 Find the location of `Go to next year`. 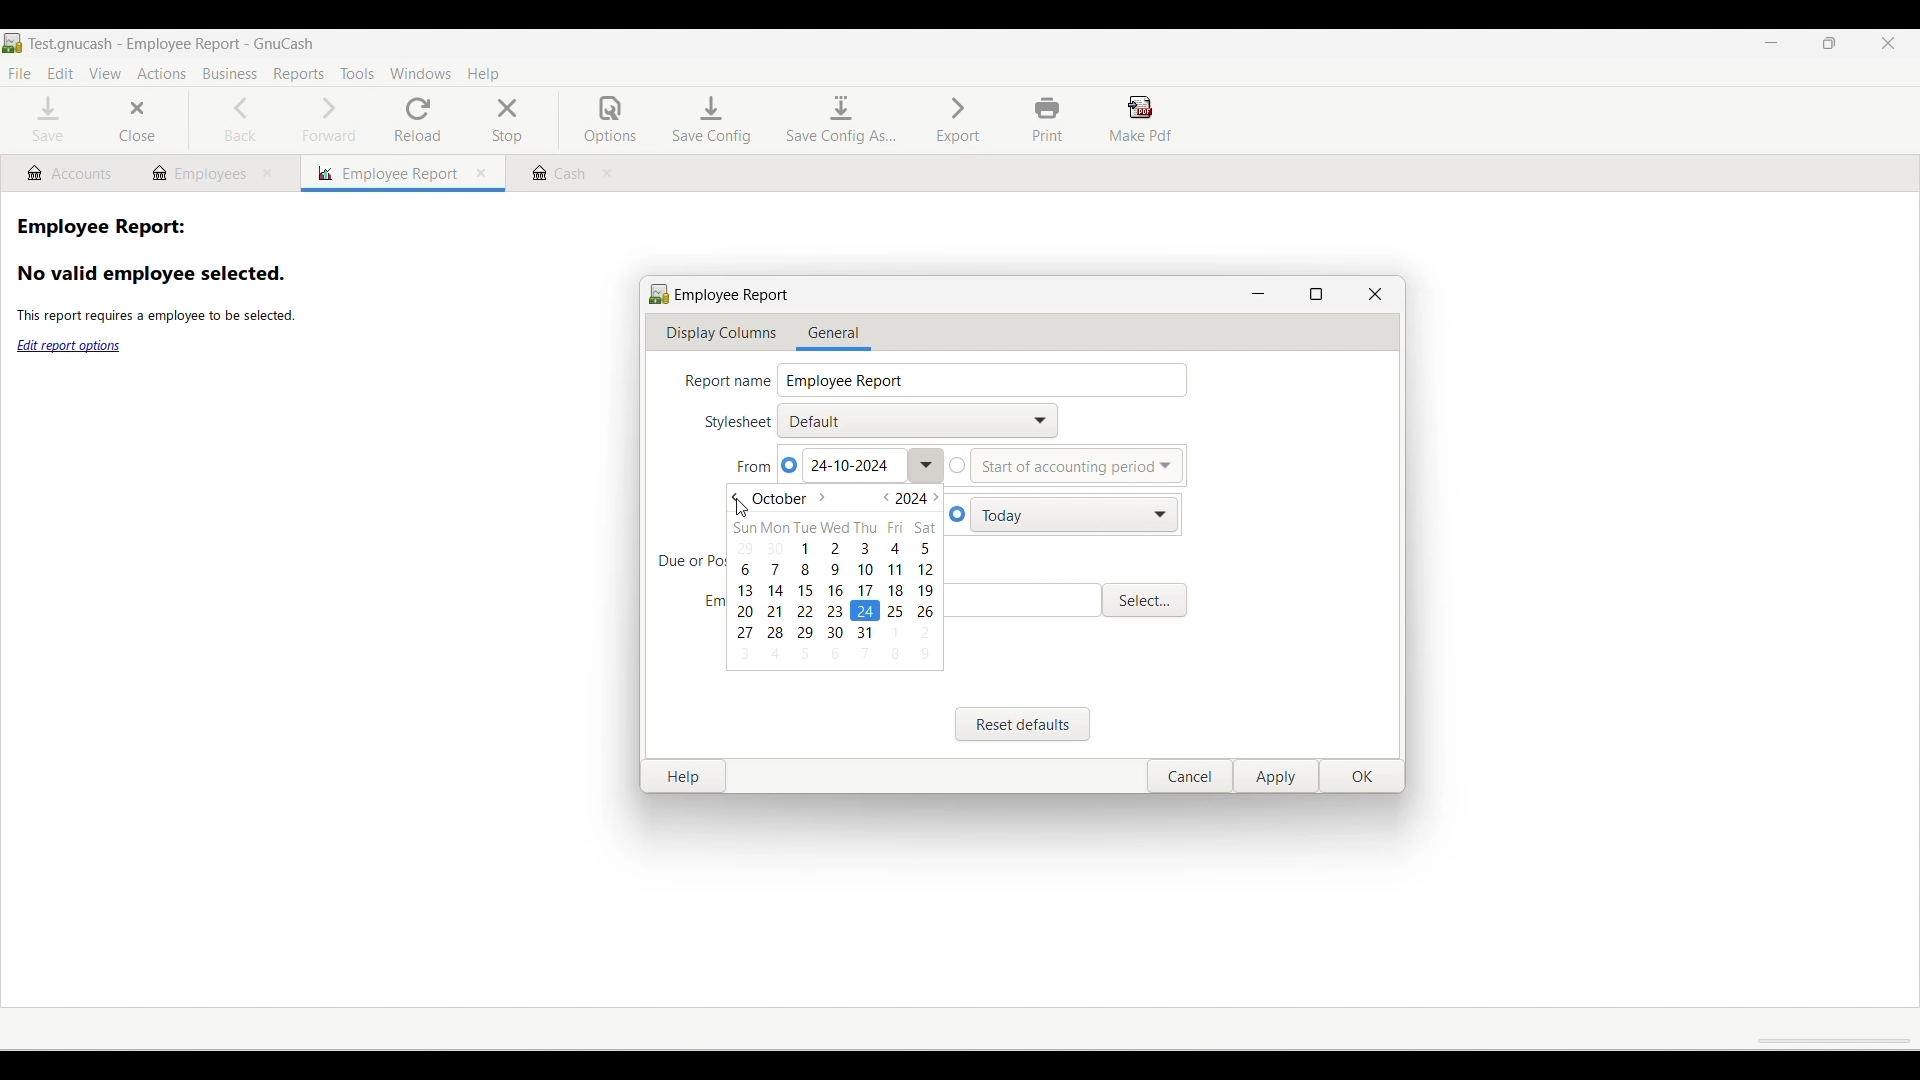

Go to next year is located at coordinates (931, 496).